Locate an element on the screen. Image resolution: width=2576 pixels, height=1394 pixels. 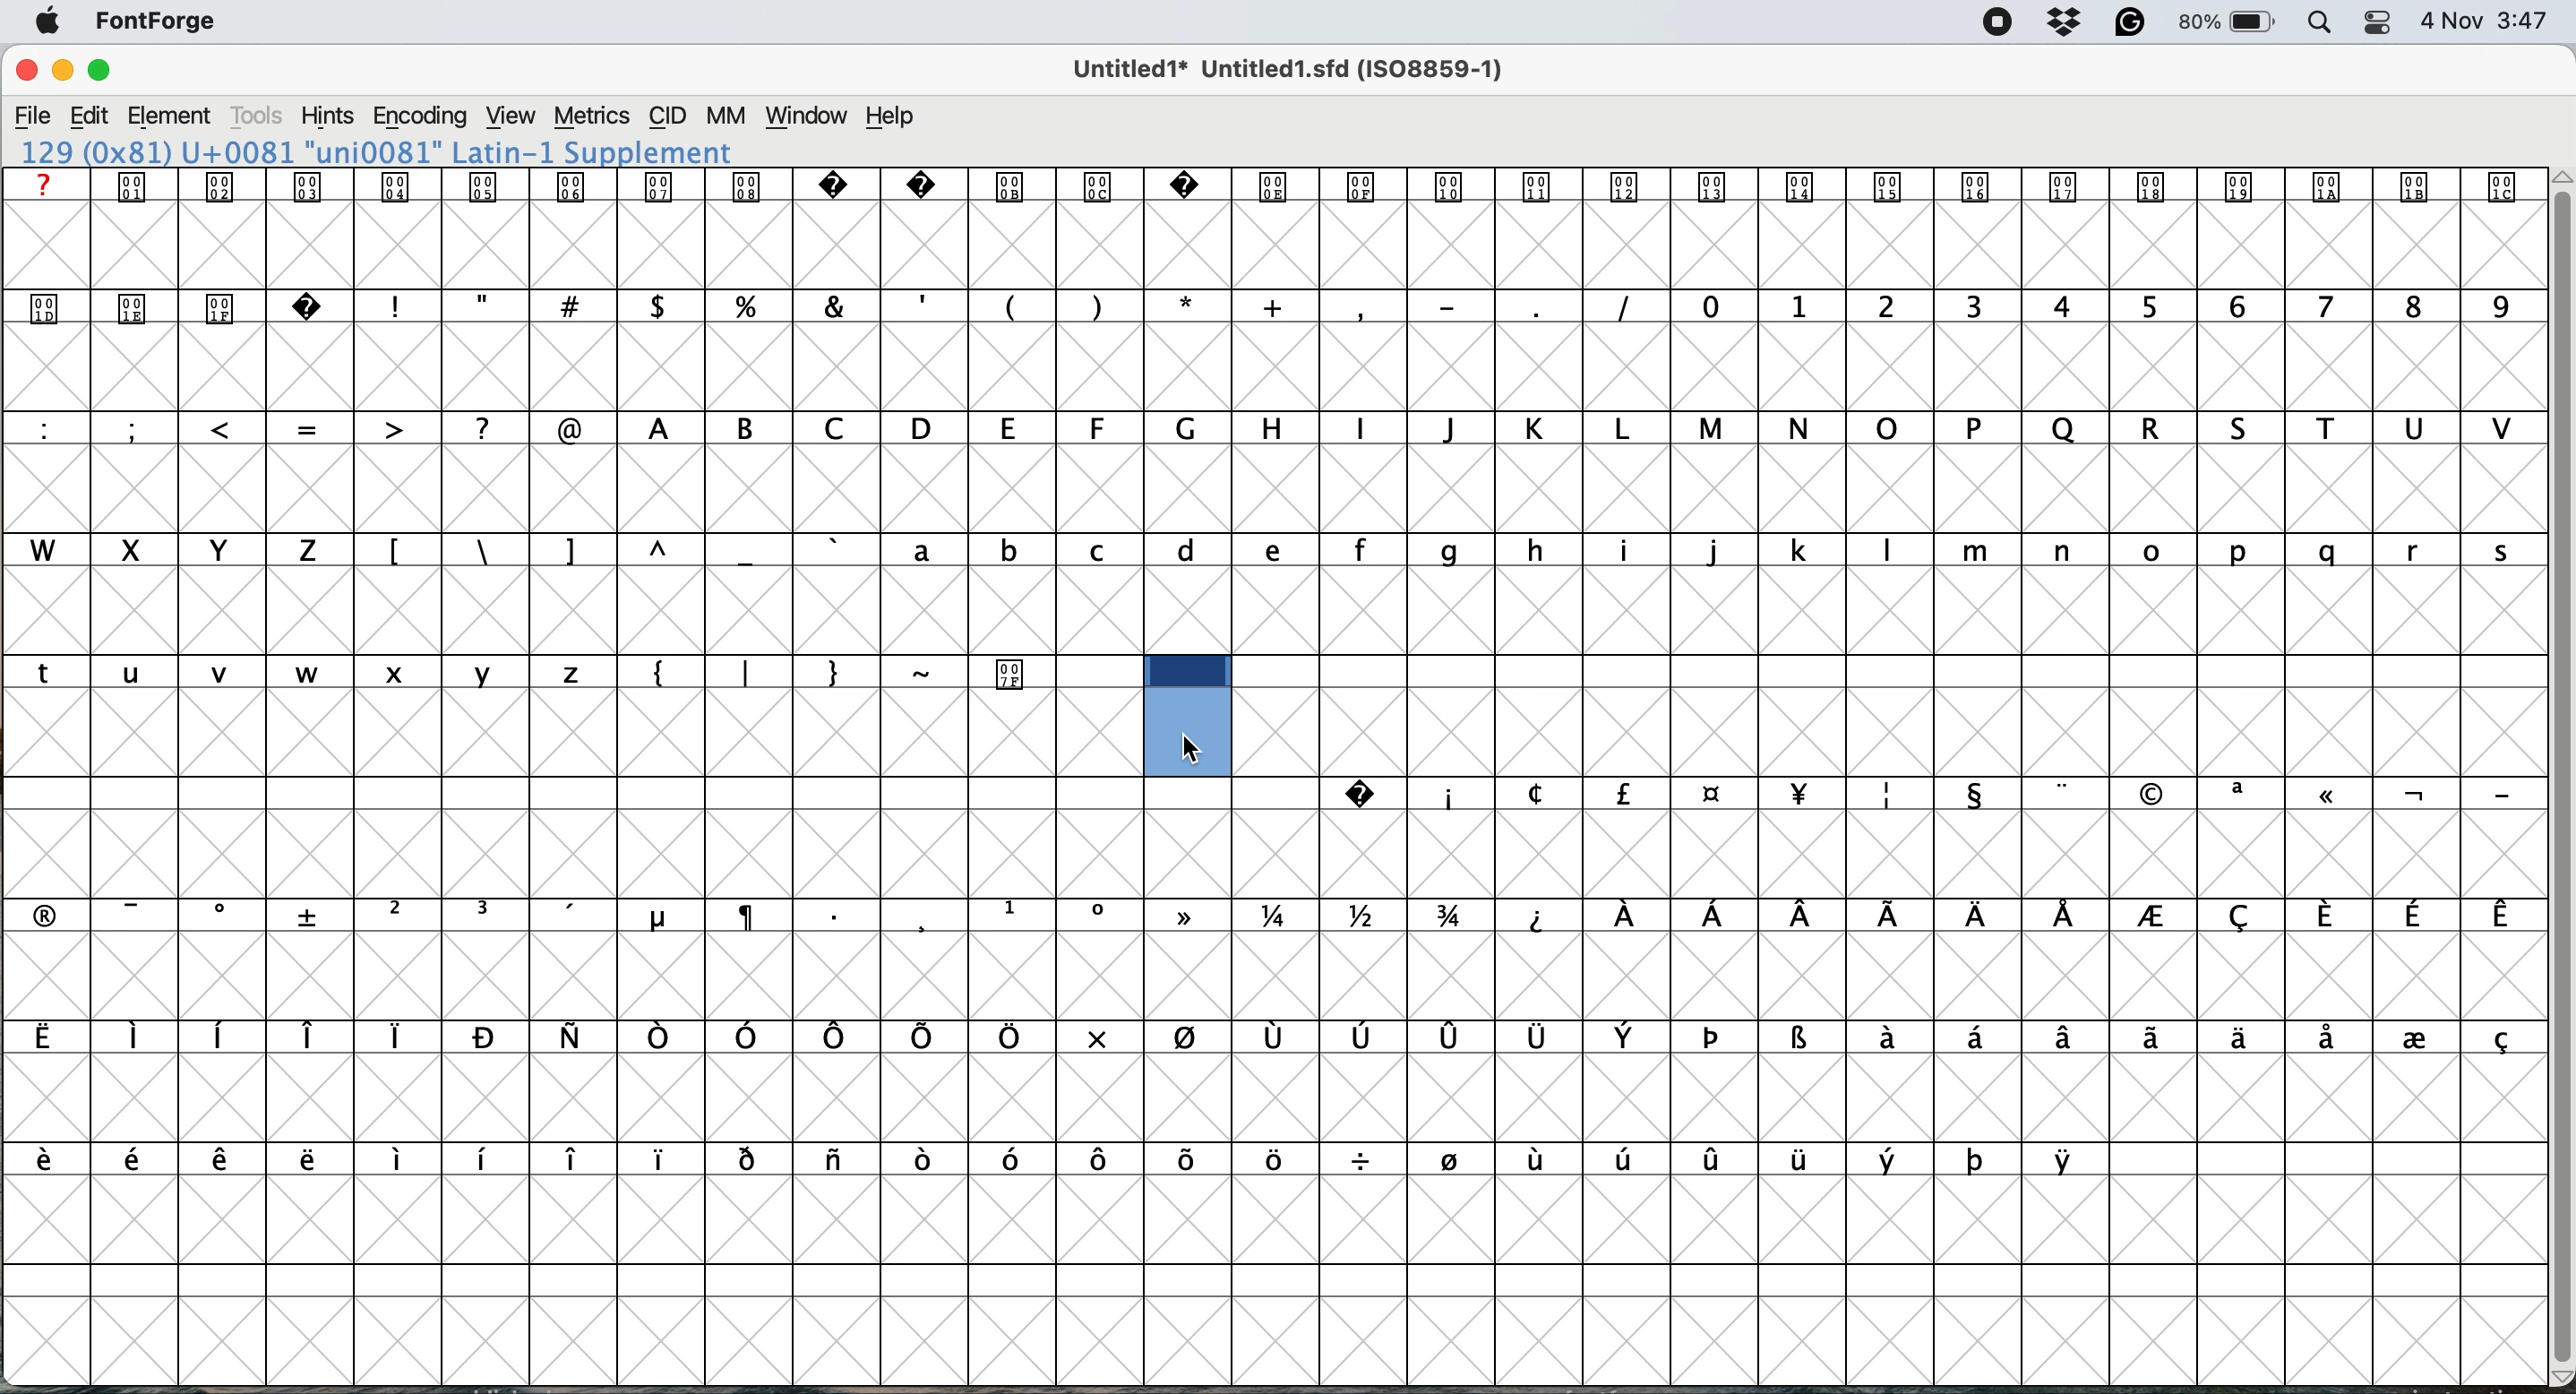
Symbols is located at coordinates (1933, 797).